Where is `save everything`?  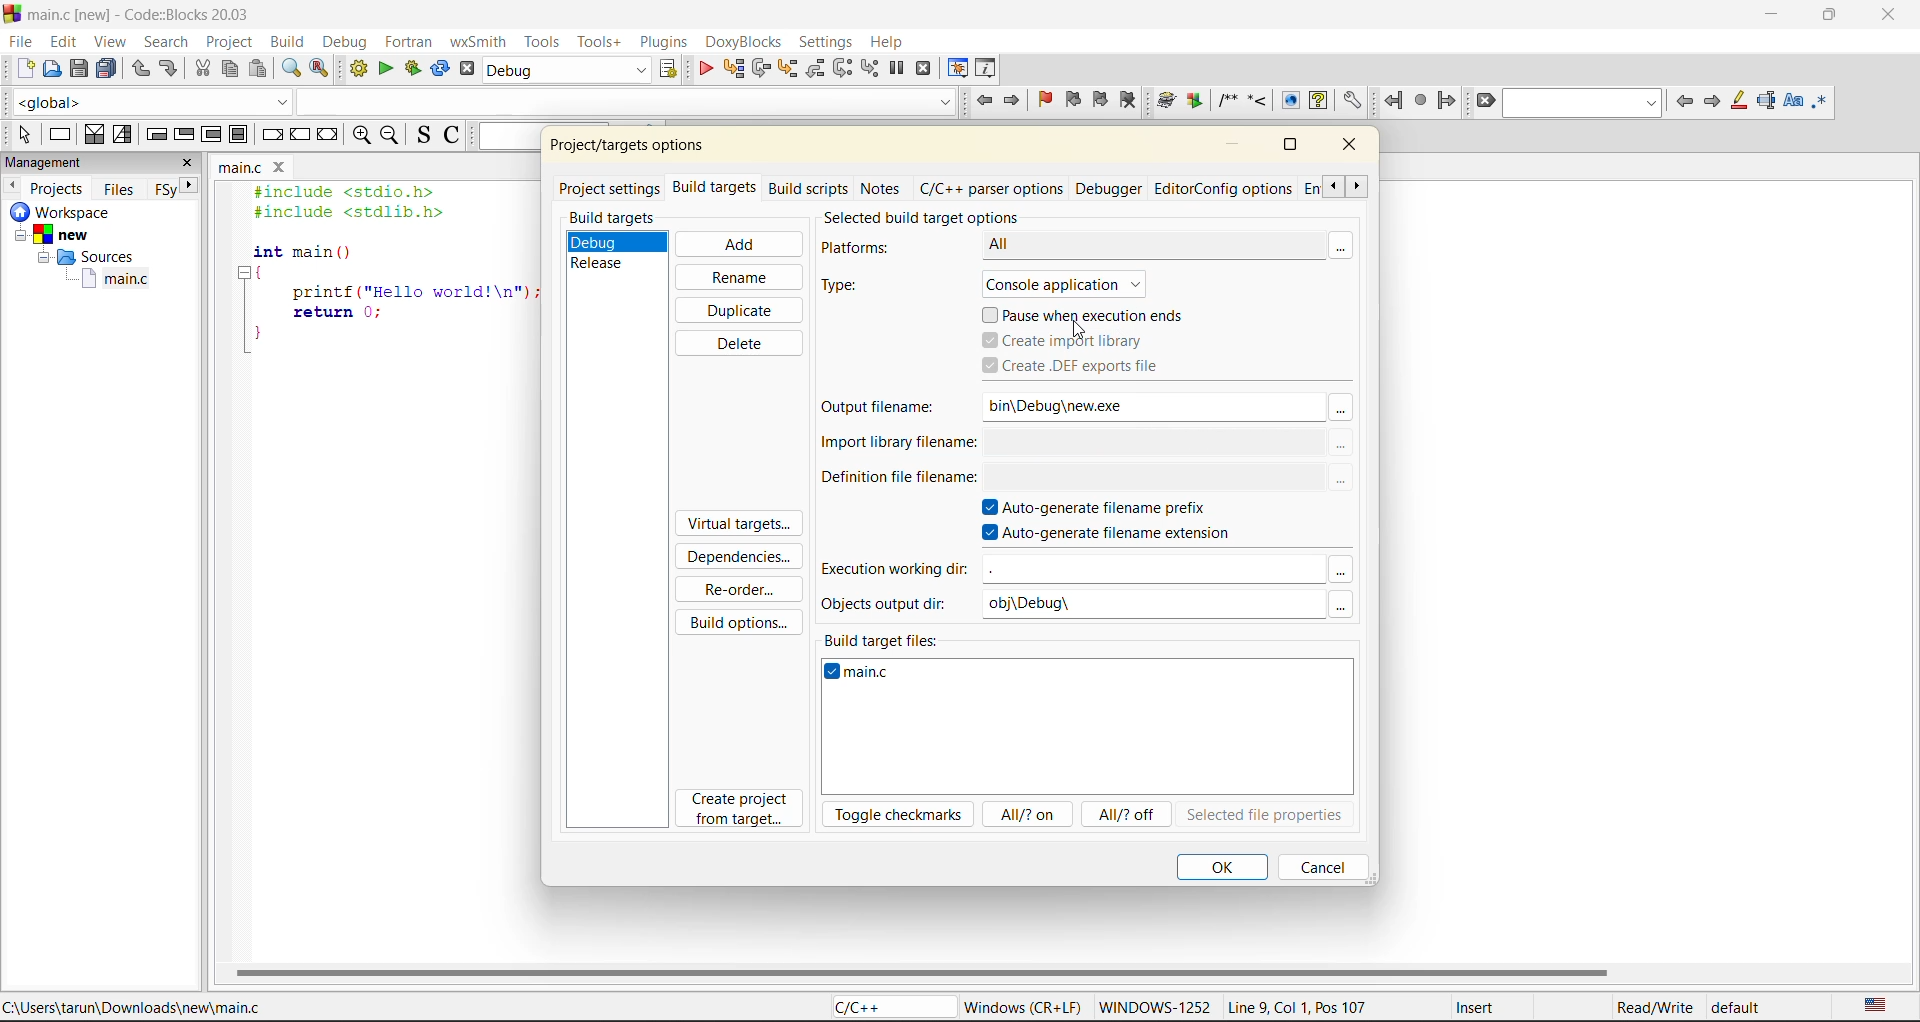 save everything is located at coordinates (108, 69).